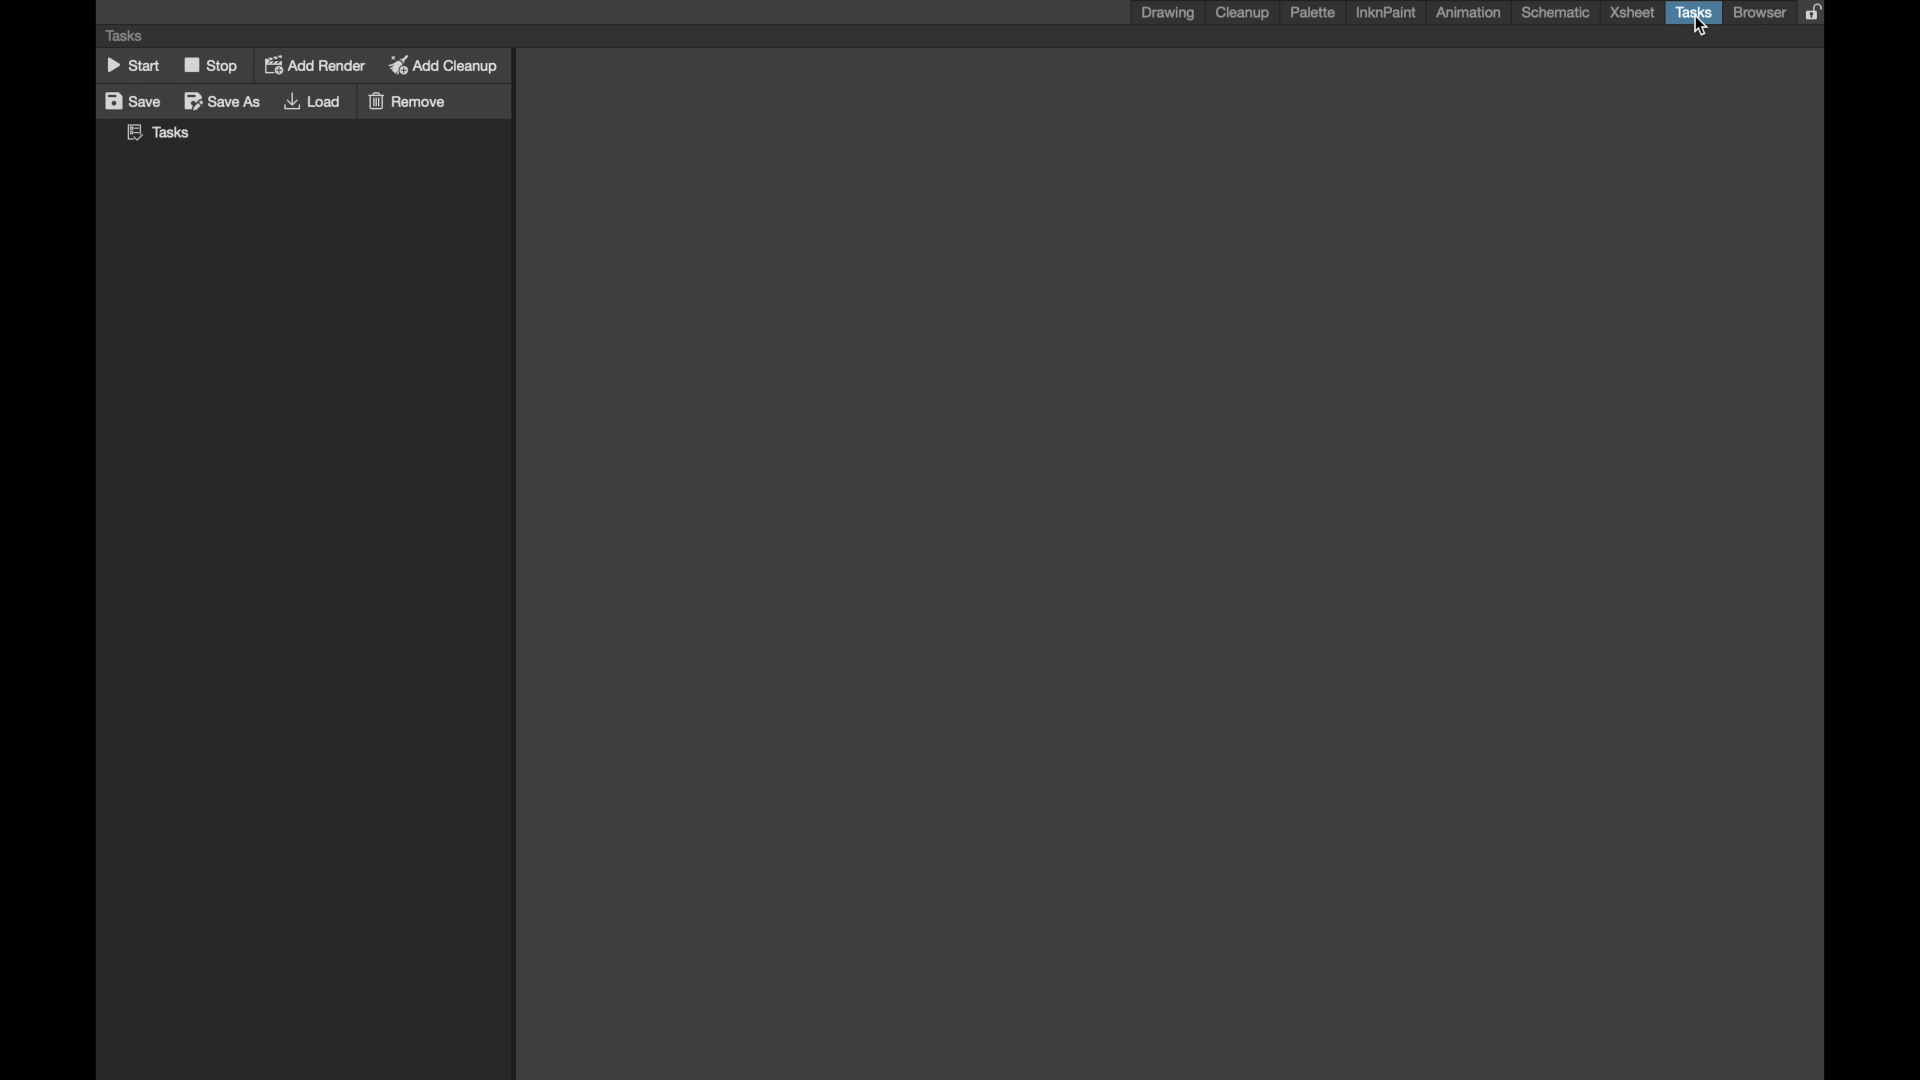 This screenshot has width=1920, height=1080. What do you see at coordinates (136, 65) in the screenshot?
I see `start` at bounding box center [136, 65].